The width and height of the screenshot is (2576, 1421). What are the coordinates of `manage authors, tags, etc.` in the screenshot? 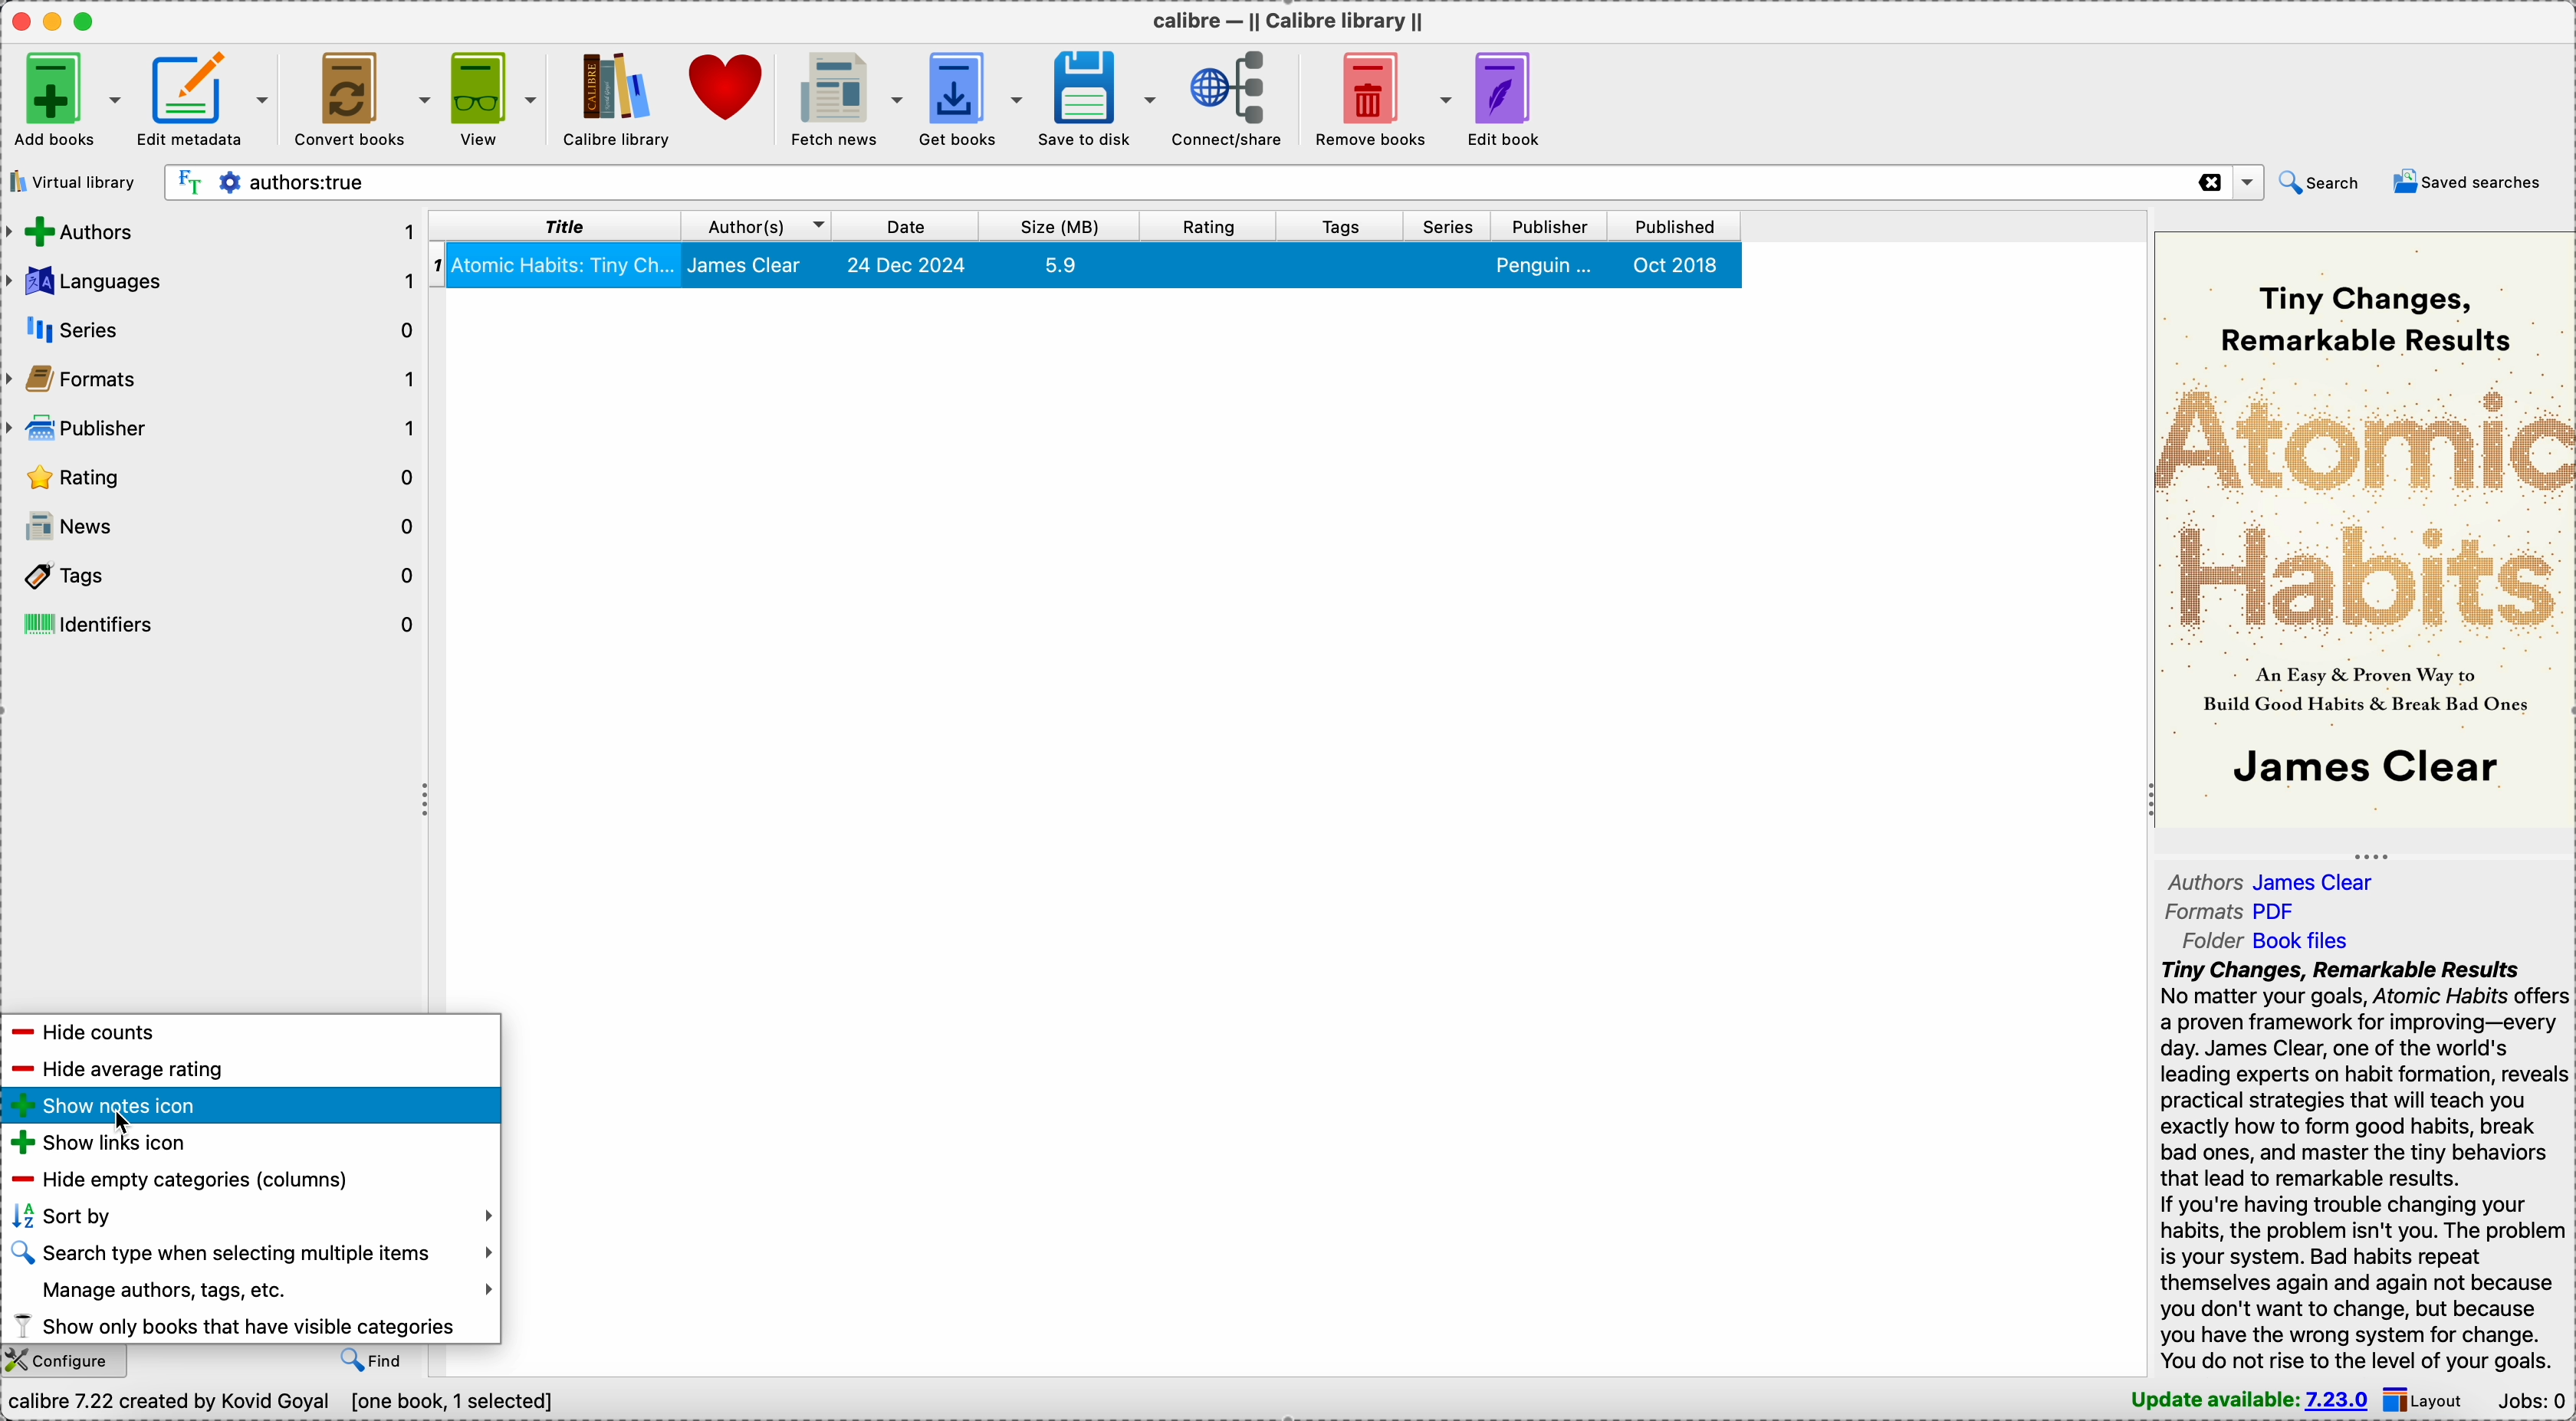 It's located at (255, 1293).